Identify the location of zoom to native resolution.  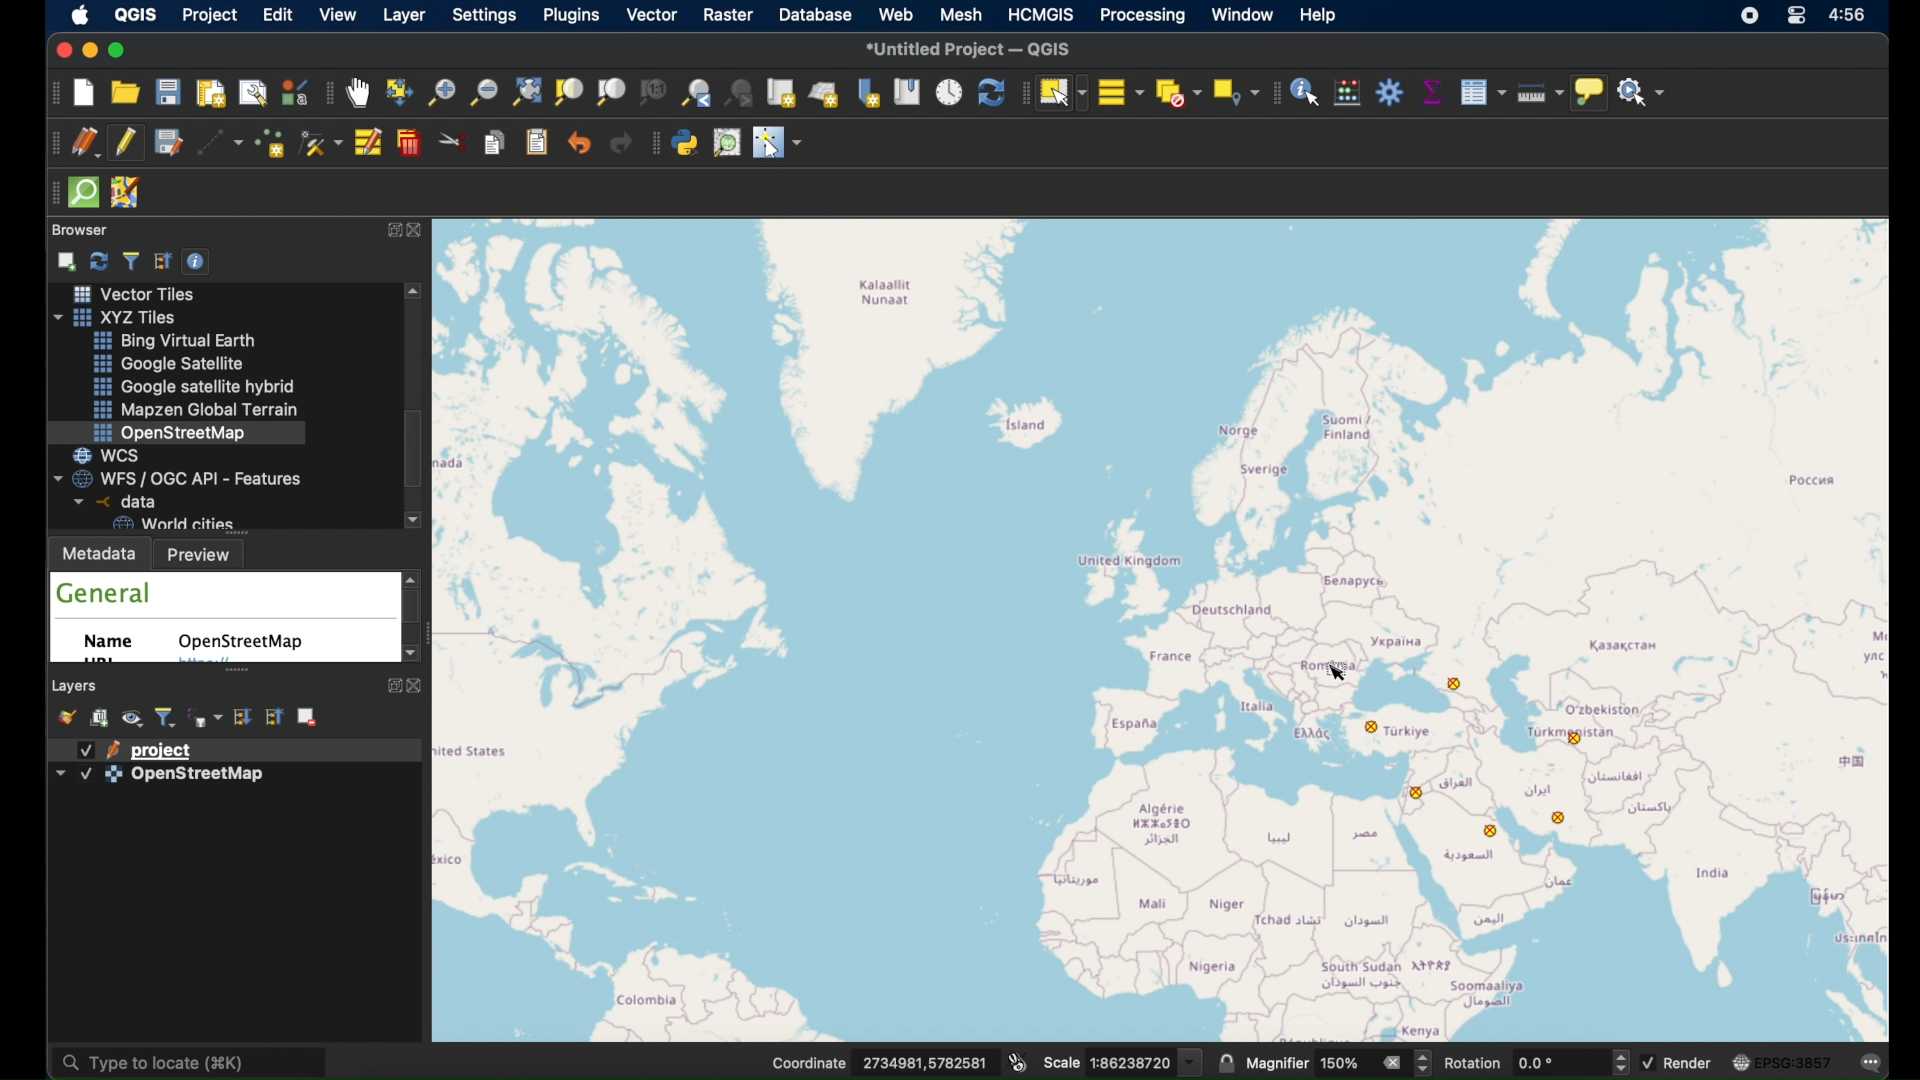
(655, 94).